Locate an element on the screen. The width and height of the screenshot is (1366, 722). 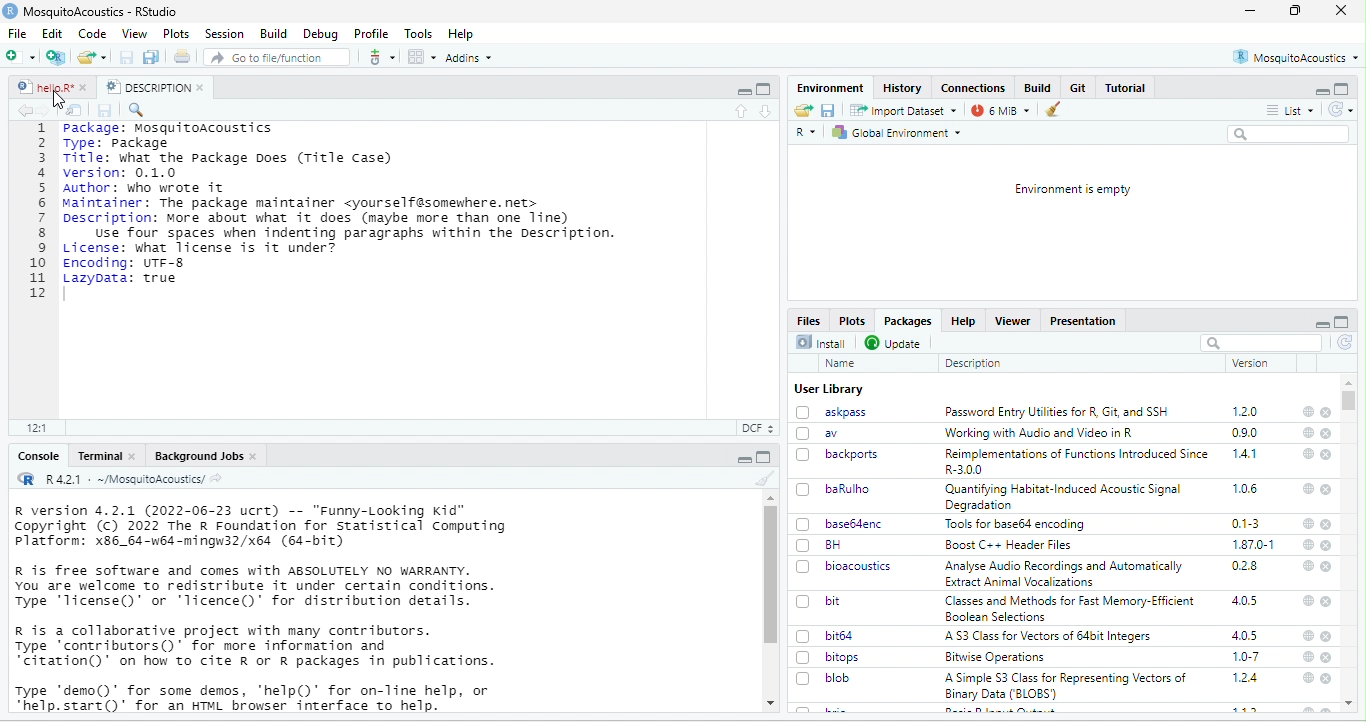
Help is located at coordinates (463, 34).